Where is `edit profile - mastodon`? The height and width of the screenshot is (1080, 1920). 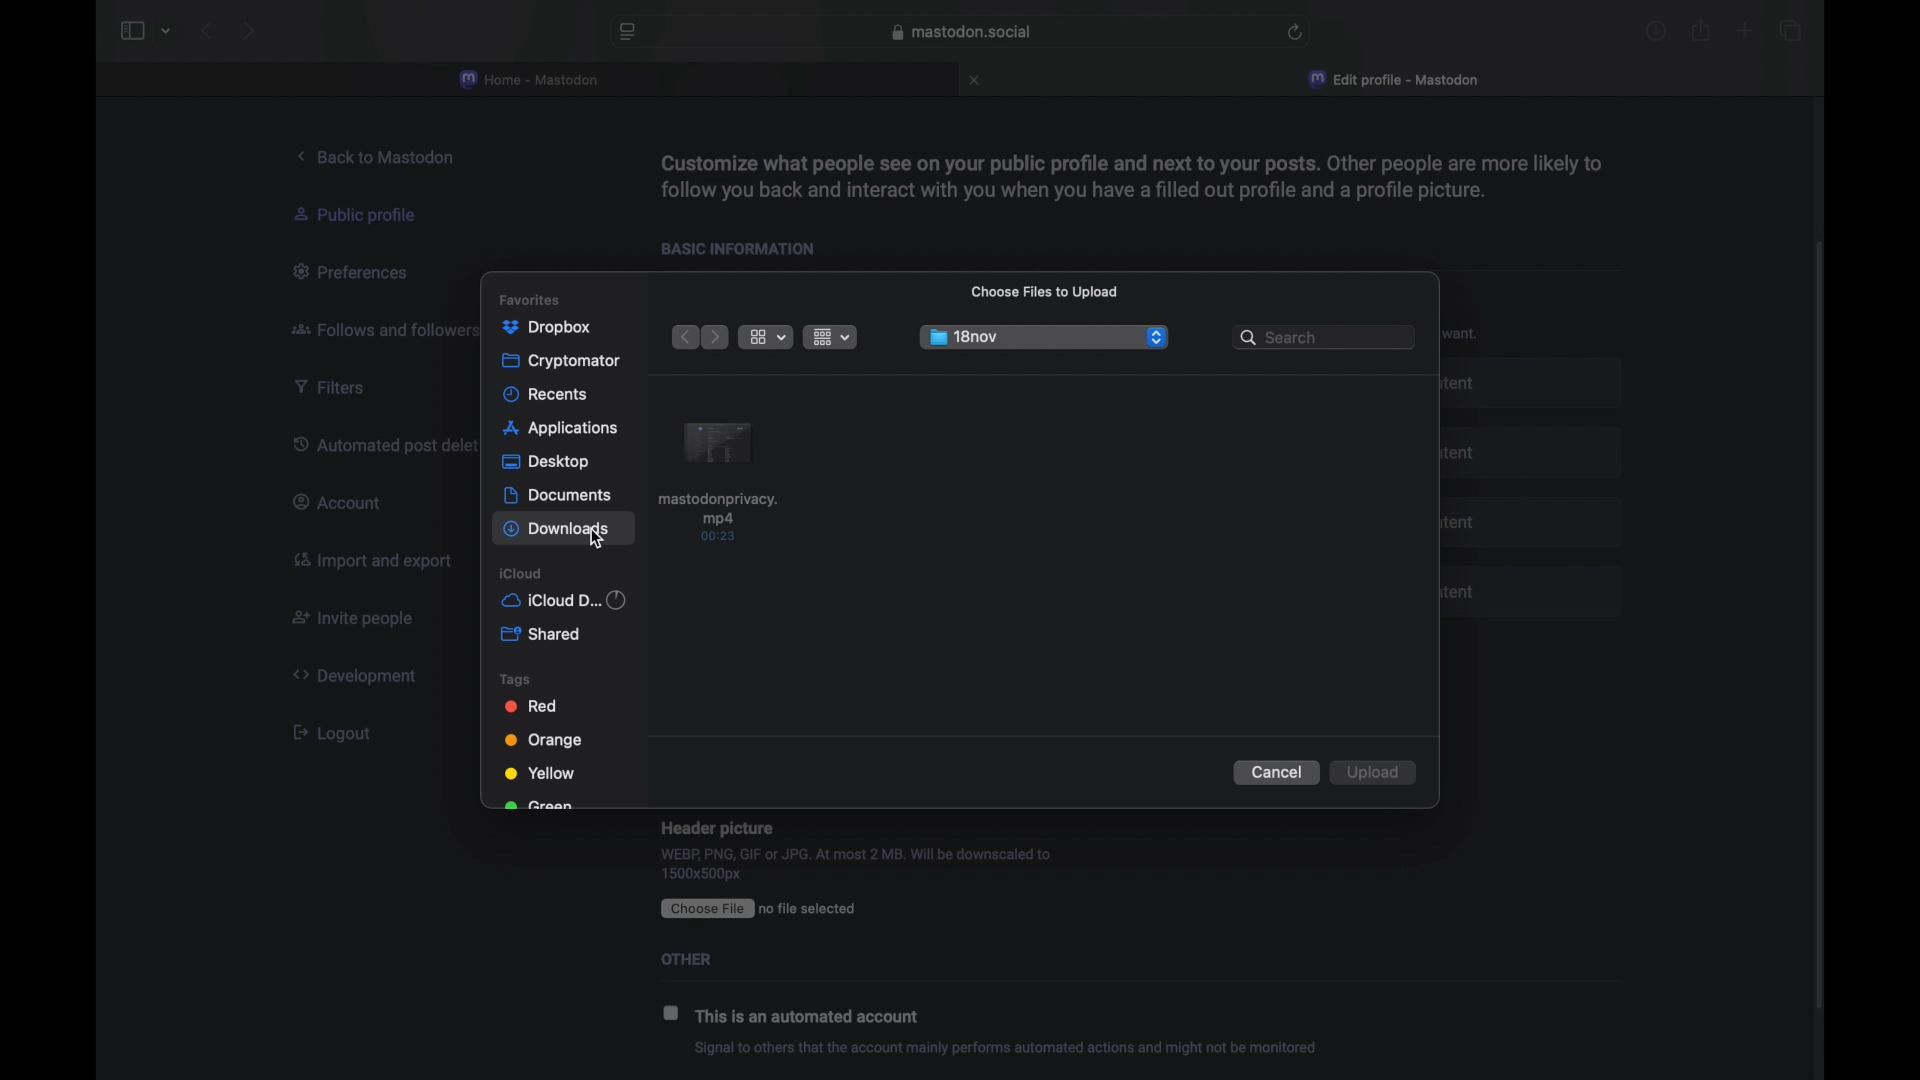
edit profile - mastodon is located at coordinates (1397, 80).